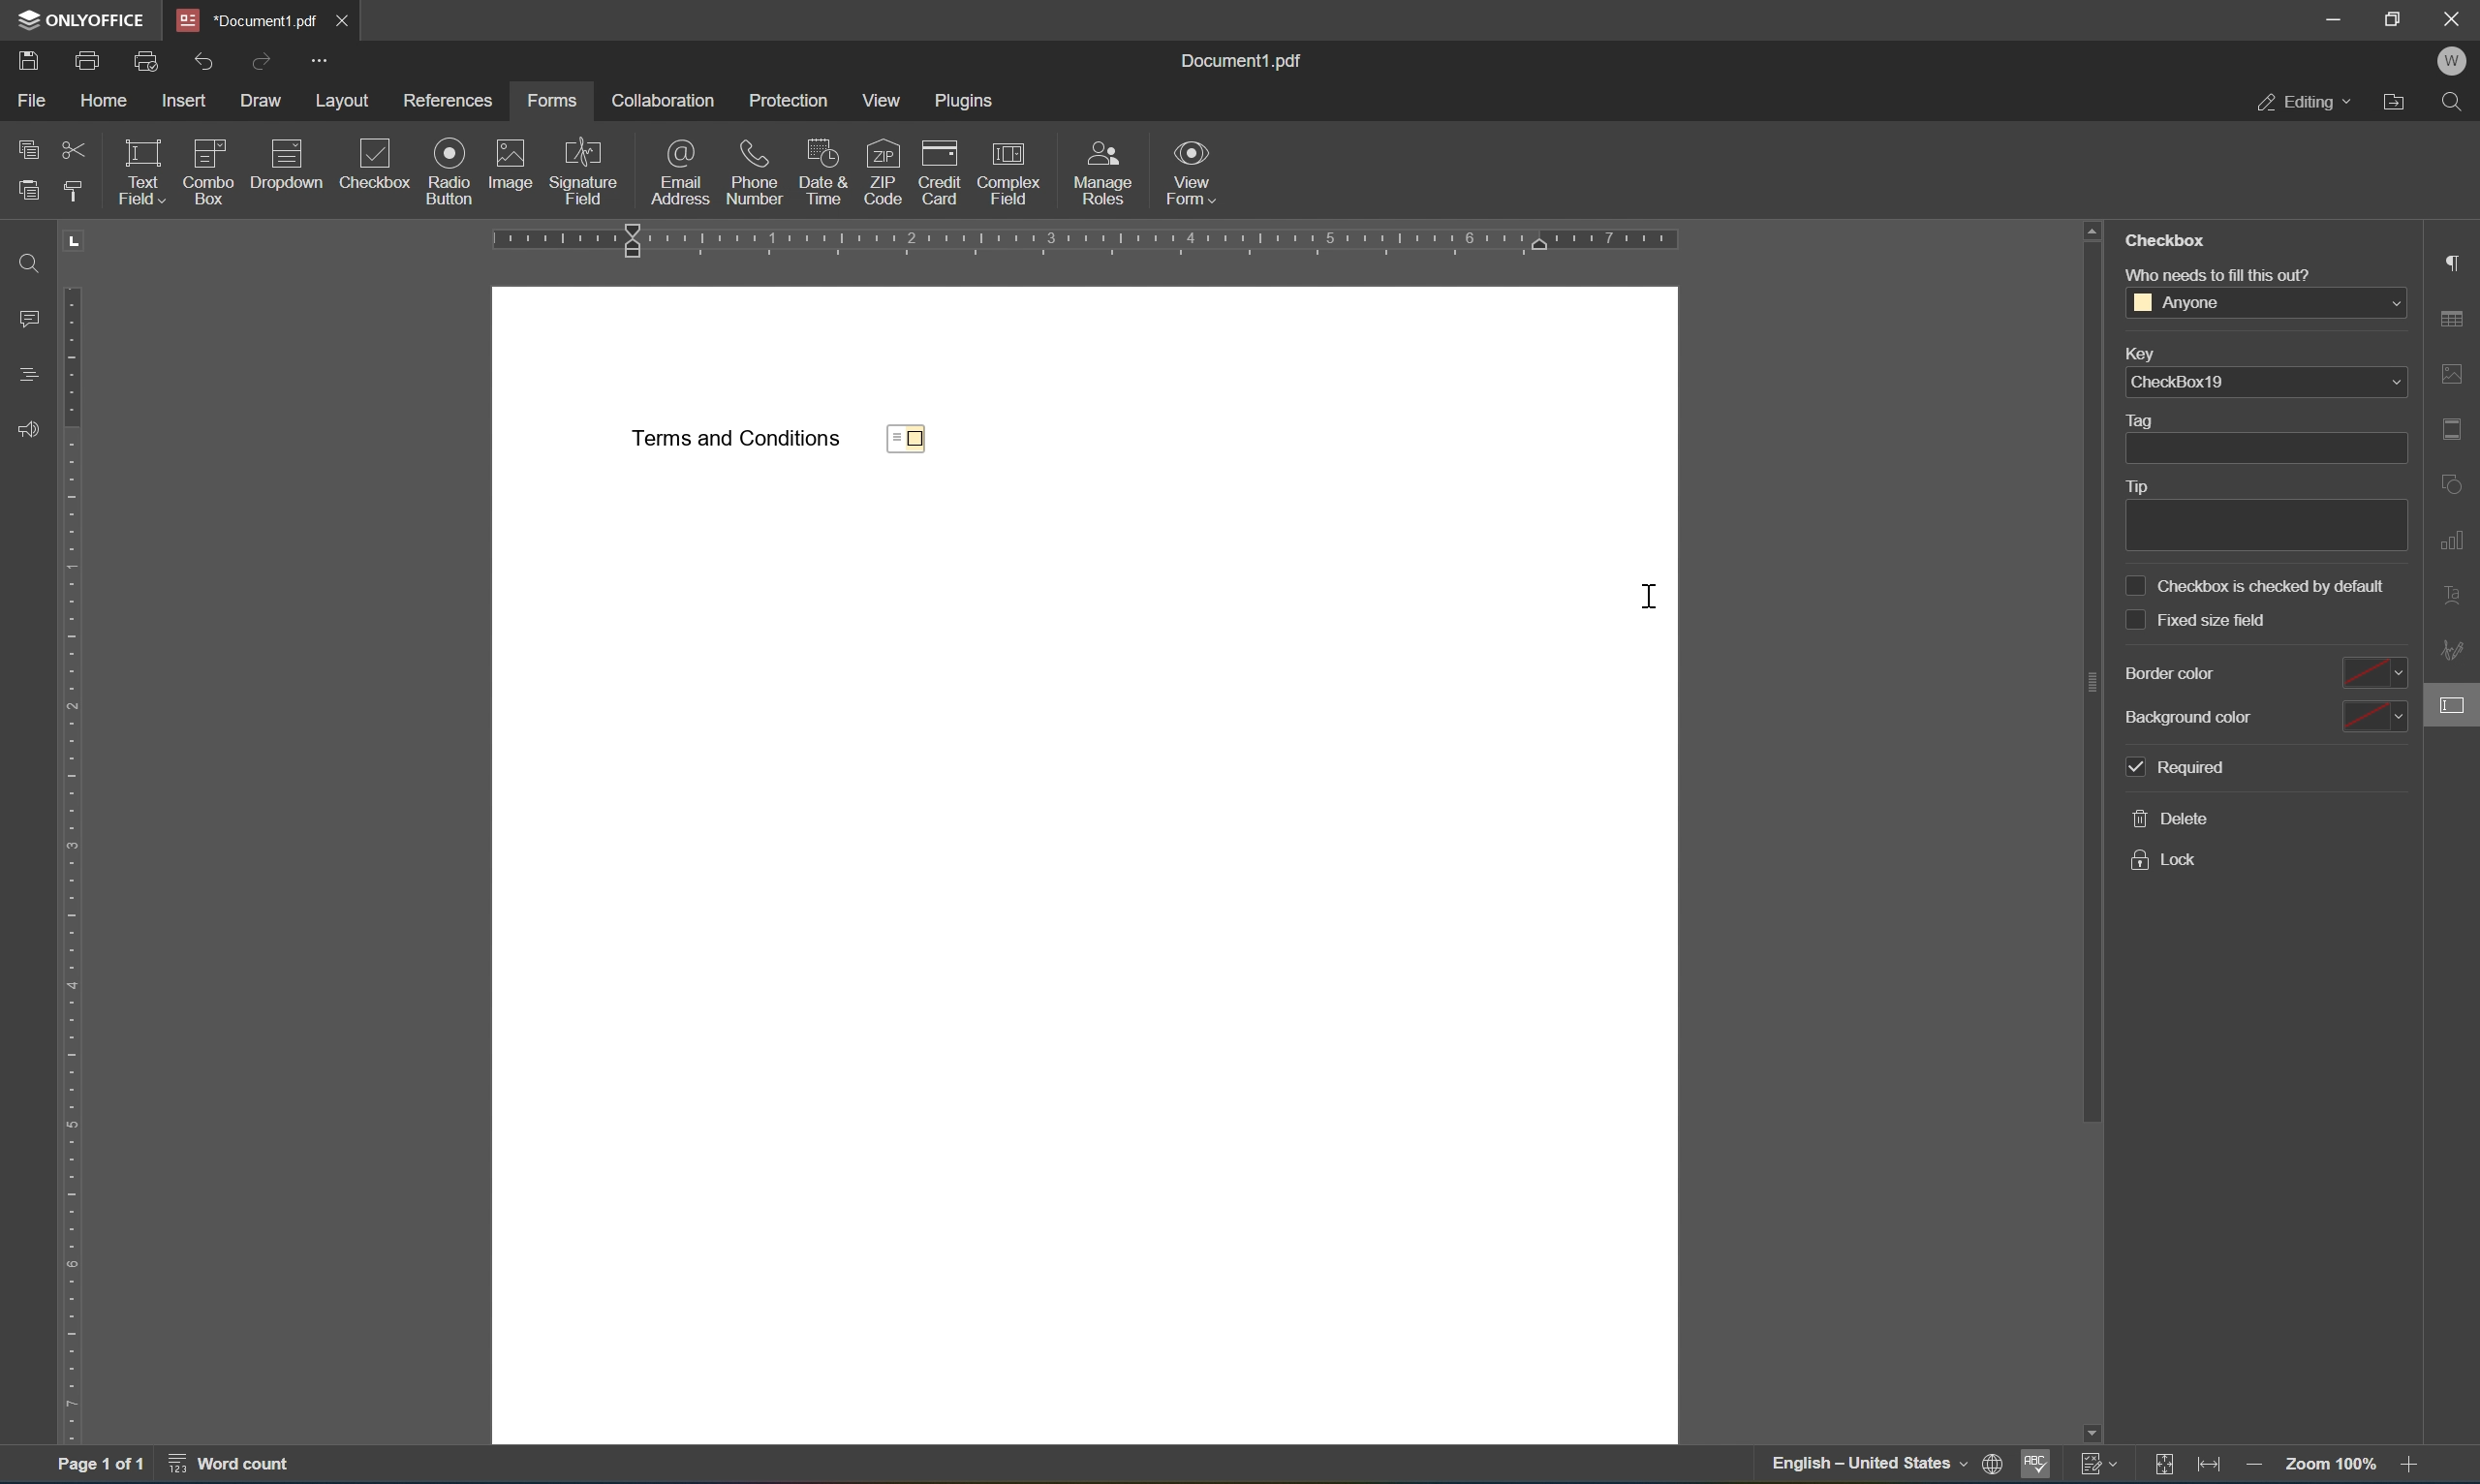 This screenshot has width=2480, height=1484. What do you see at coordinates (2448, 593) in the screenshot?
I see `text art settings` at bounding box center [2448, 593].